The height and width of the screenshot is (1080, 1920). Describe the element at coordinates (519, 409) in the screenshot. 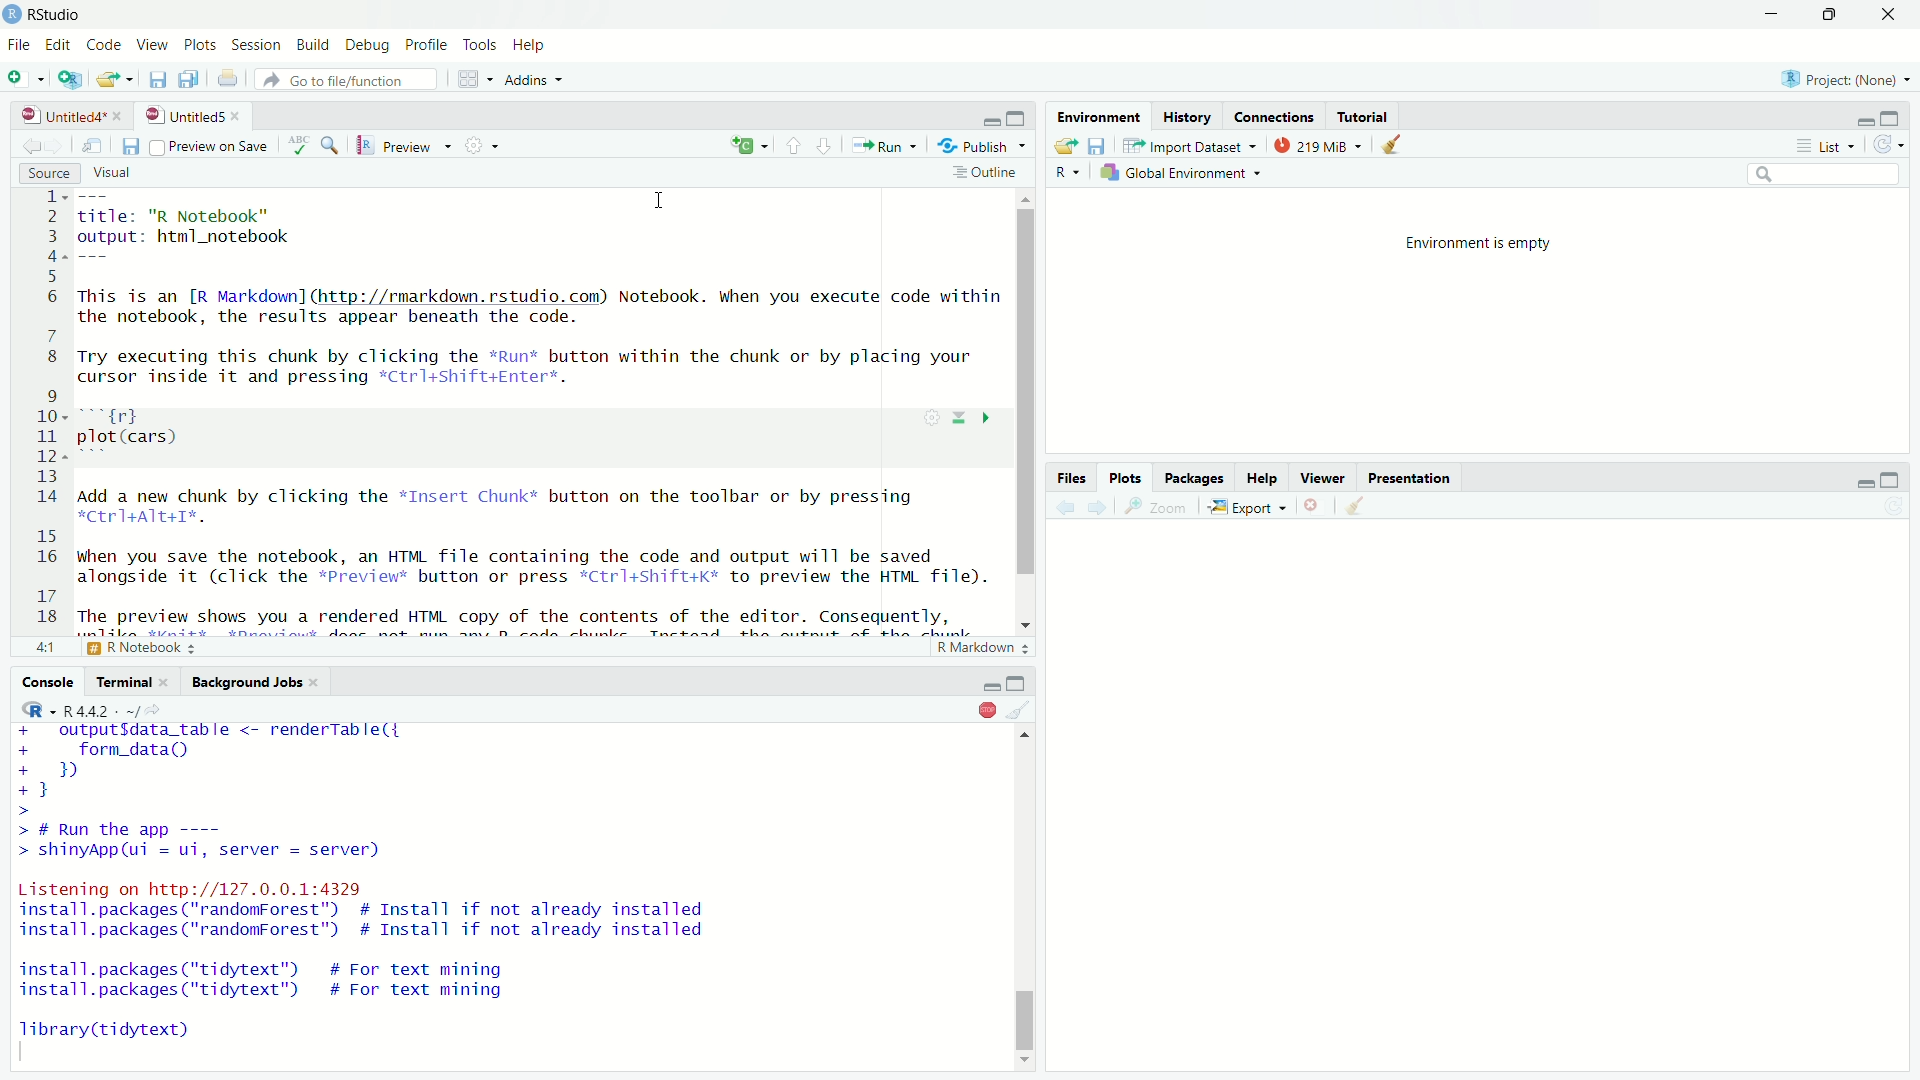

I see `Code - title: "R Notebook" -output: html_notebookThis is an [R Markdown] (http://rmarkdown.rstudio.com) Notebook. When you execute code withinthe notebook, the results appear beneath the code.Try executing this chunk by clicking the *Run* button within the chunk or by placing yourcursor inside it and pressing *Ctrl+Shift+Entert.ry =plot(cars)Add a new chunk by clicking the *Insert Chunk* button on the toolbar or by pressingHCEr1+ATt+I*.when you save the notebook, an HTML file containing the code and output will be savedalongside it (click the *Preview* button or press *Ctrl+Shift+k* to preview the HTML file).The preview shows you a rendered HTML copy of the contents of the editor. Consequently,` at that location.